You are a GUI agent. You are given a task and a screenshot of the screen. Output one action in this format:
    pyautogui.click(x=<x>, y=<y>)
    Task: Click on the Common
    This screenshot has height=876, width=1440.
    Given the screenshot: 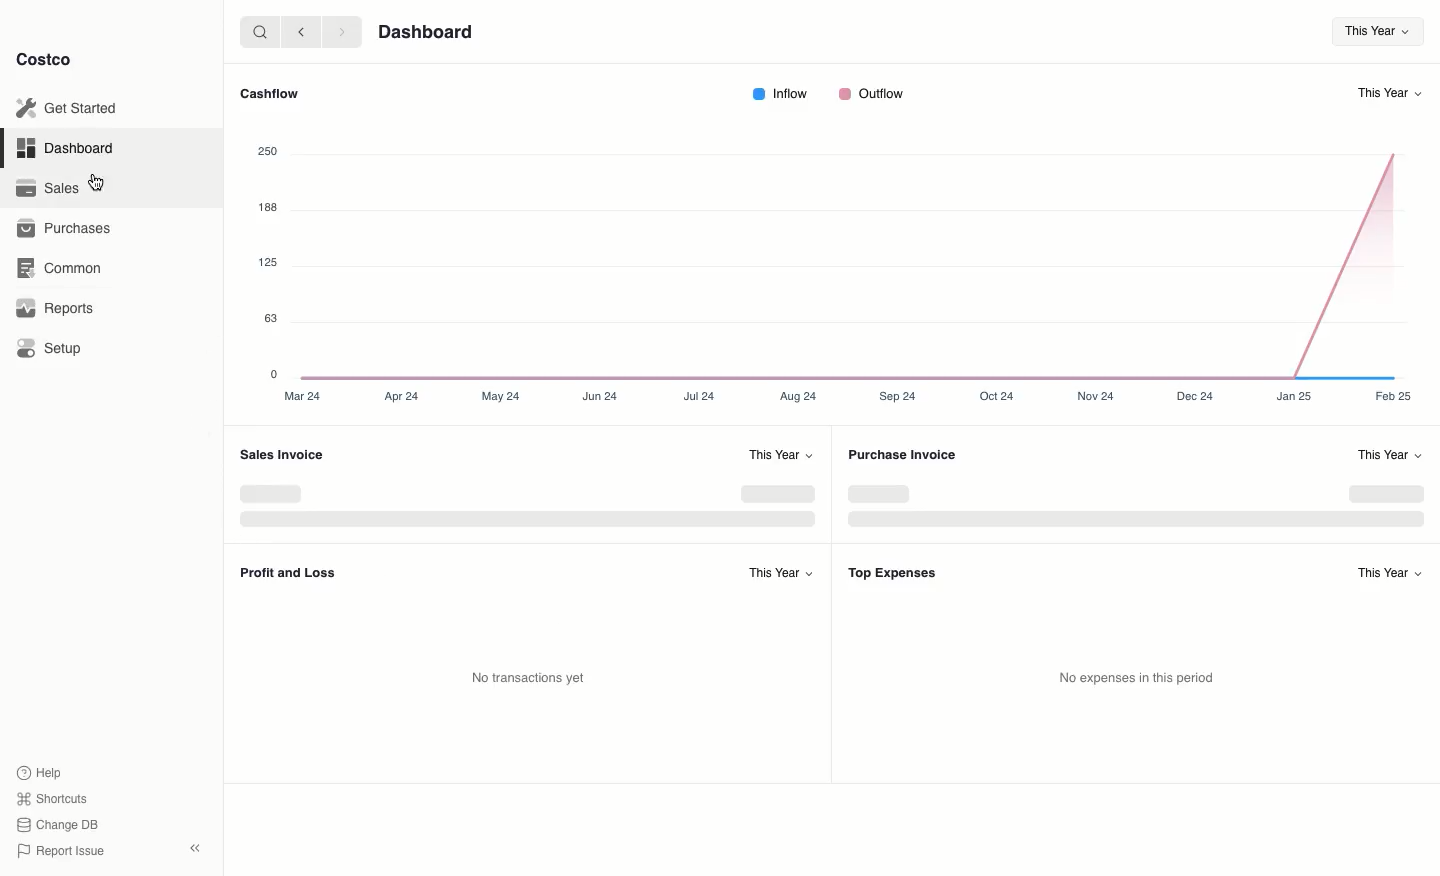 What is the action you would take?
    pyautogui.click(x=61, y=269)
    